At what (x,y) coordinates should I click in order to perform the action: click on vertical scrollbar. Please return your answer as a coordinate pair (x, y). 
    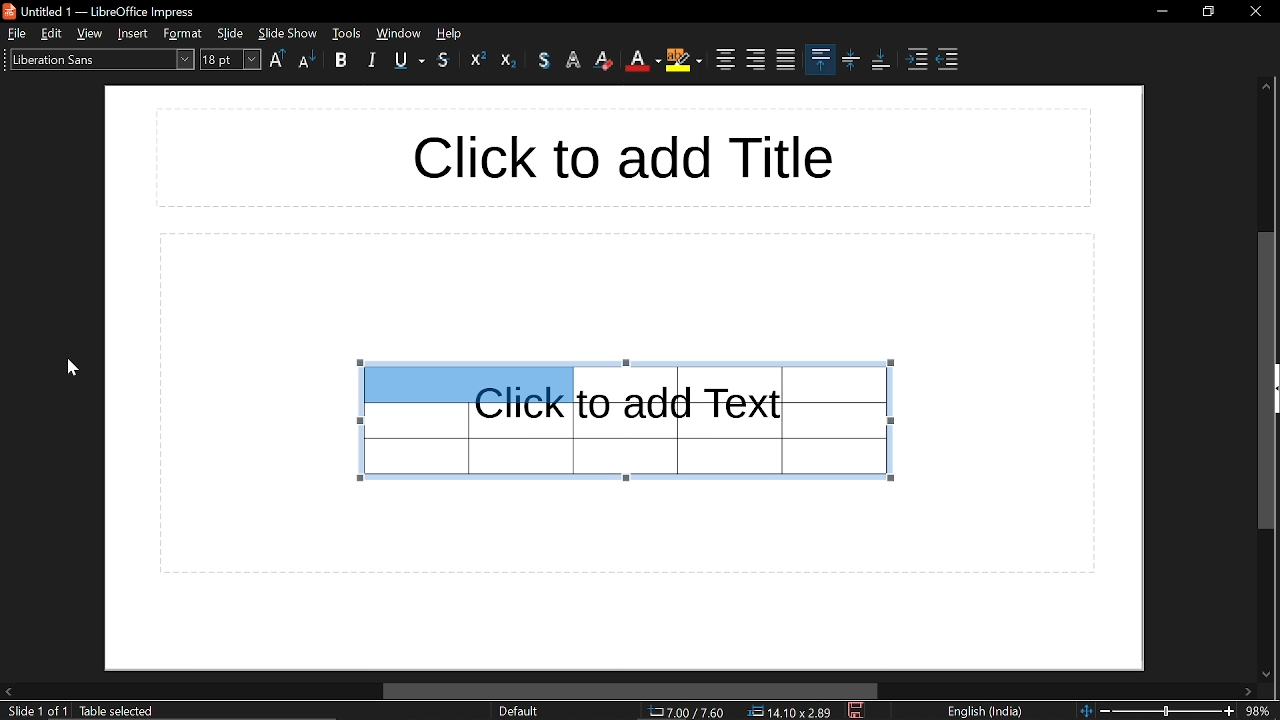
    Looking at the image, I should click on (1265, 381).